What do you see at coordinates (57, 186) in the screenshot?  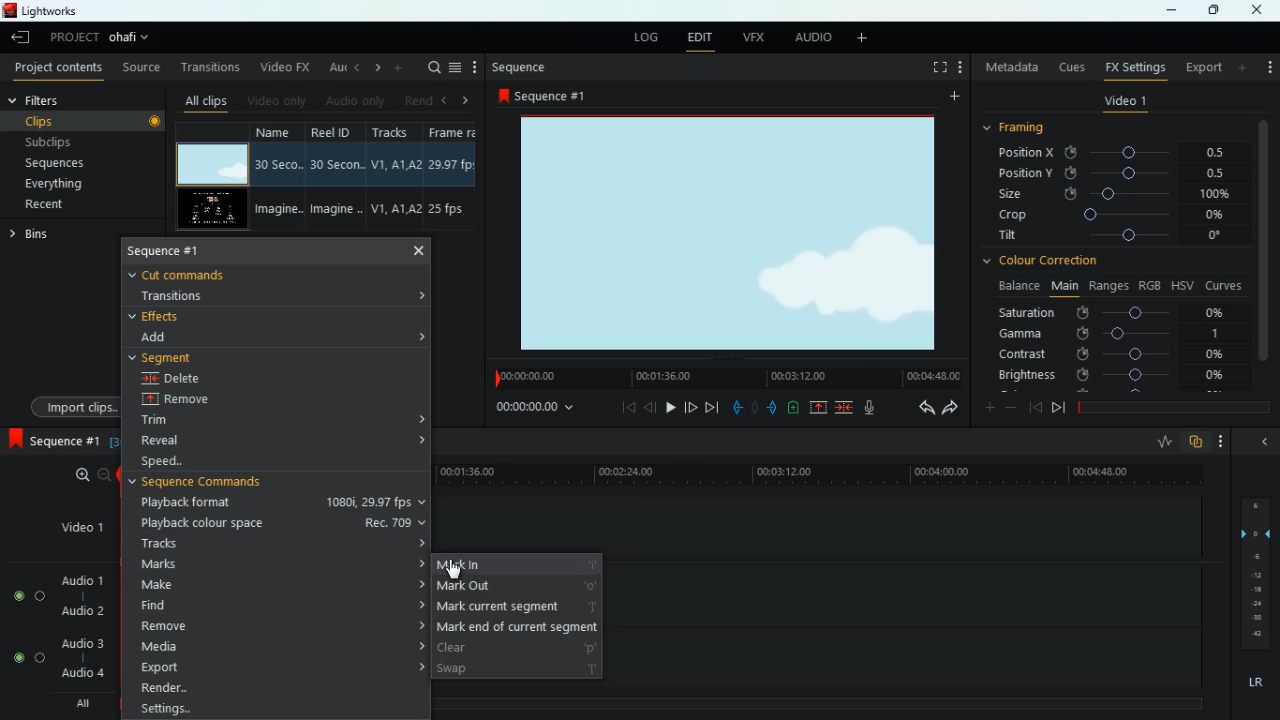 I see `everything` at bounding box center [57, 186].